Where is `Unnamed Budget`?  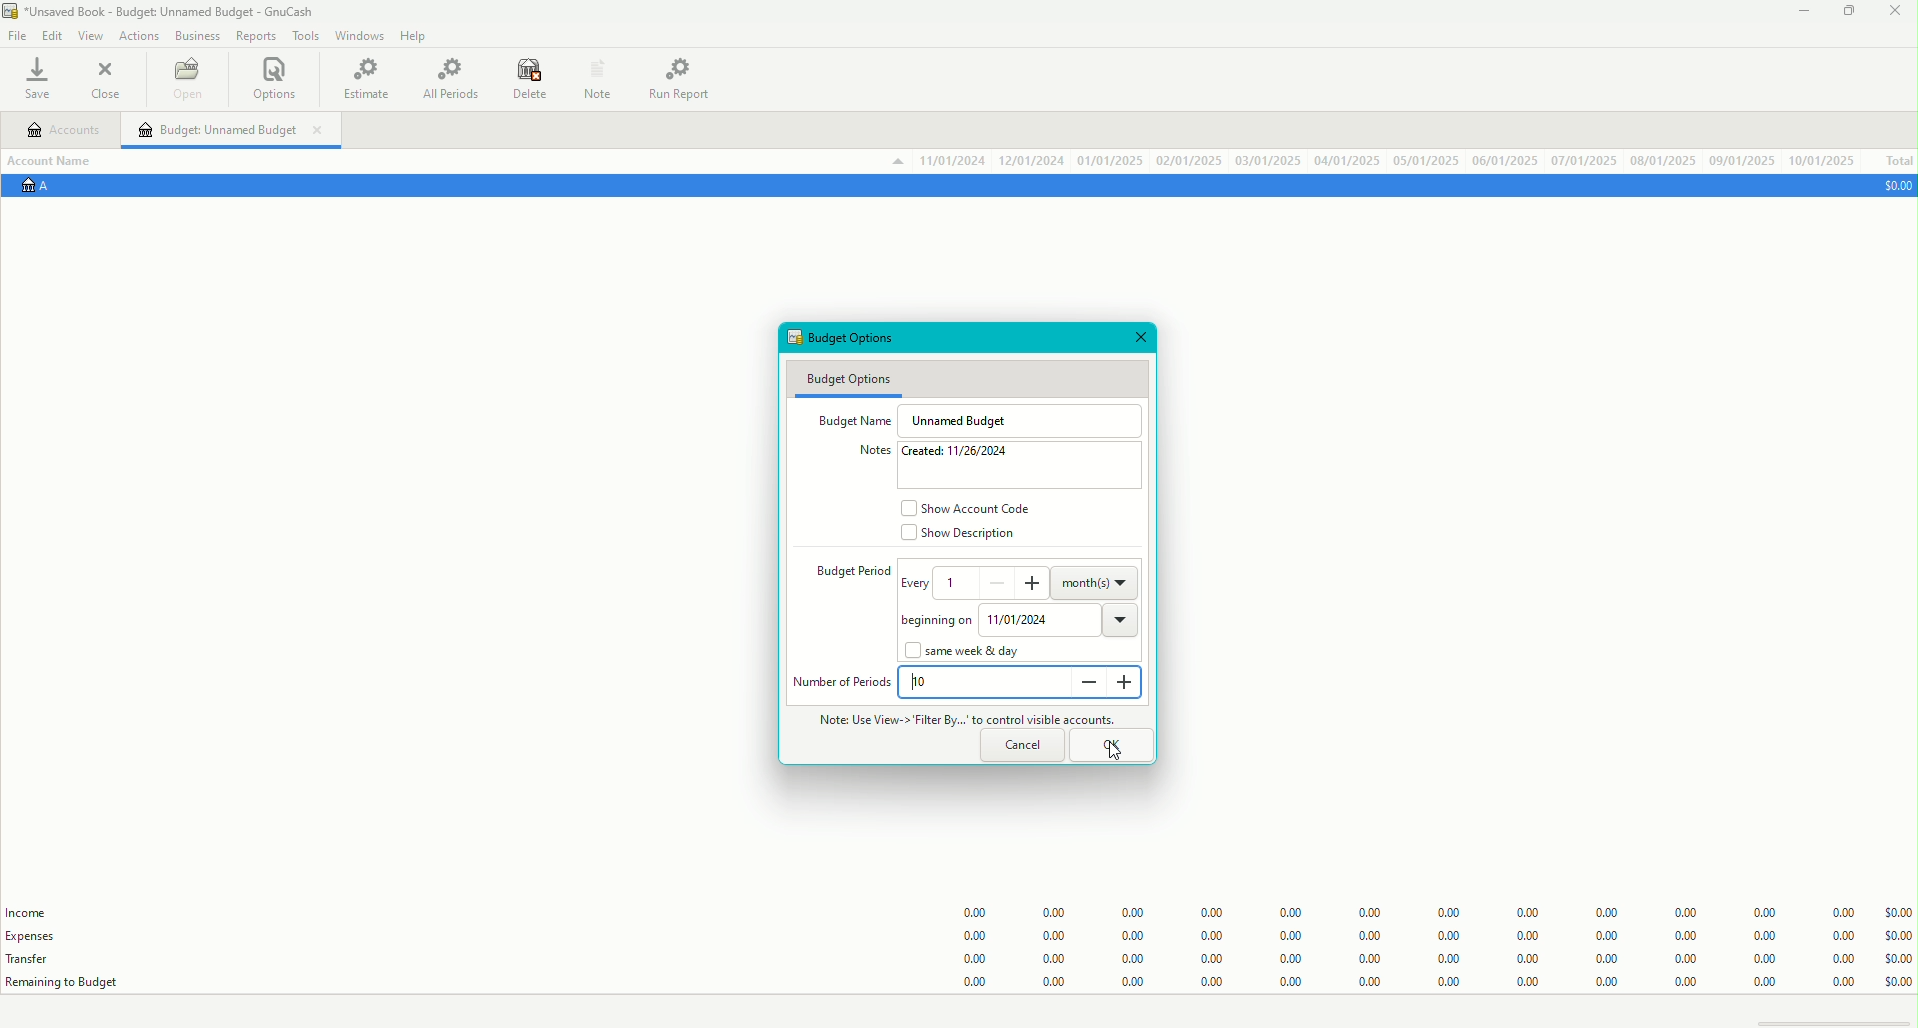
Unnamed Budget is located at coordinates (233, 130).